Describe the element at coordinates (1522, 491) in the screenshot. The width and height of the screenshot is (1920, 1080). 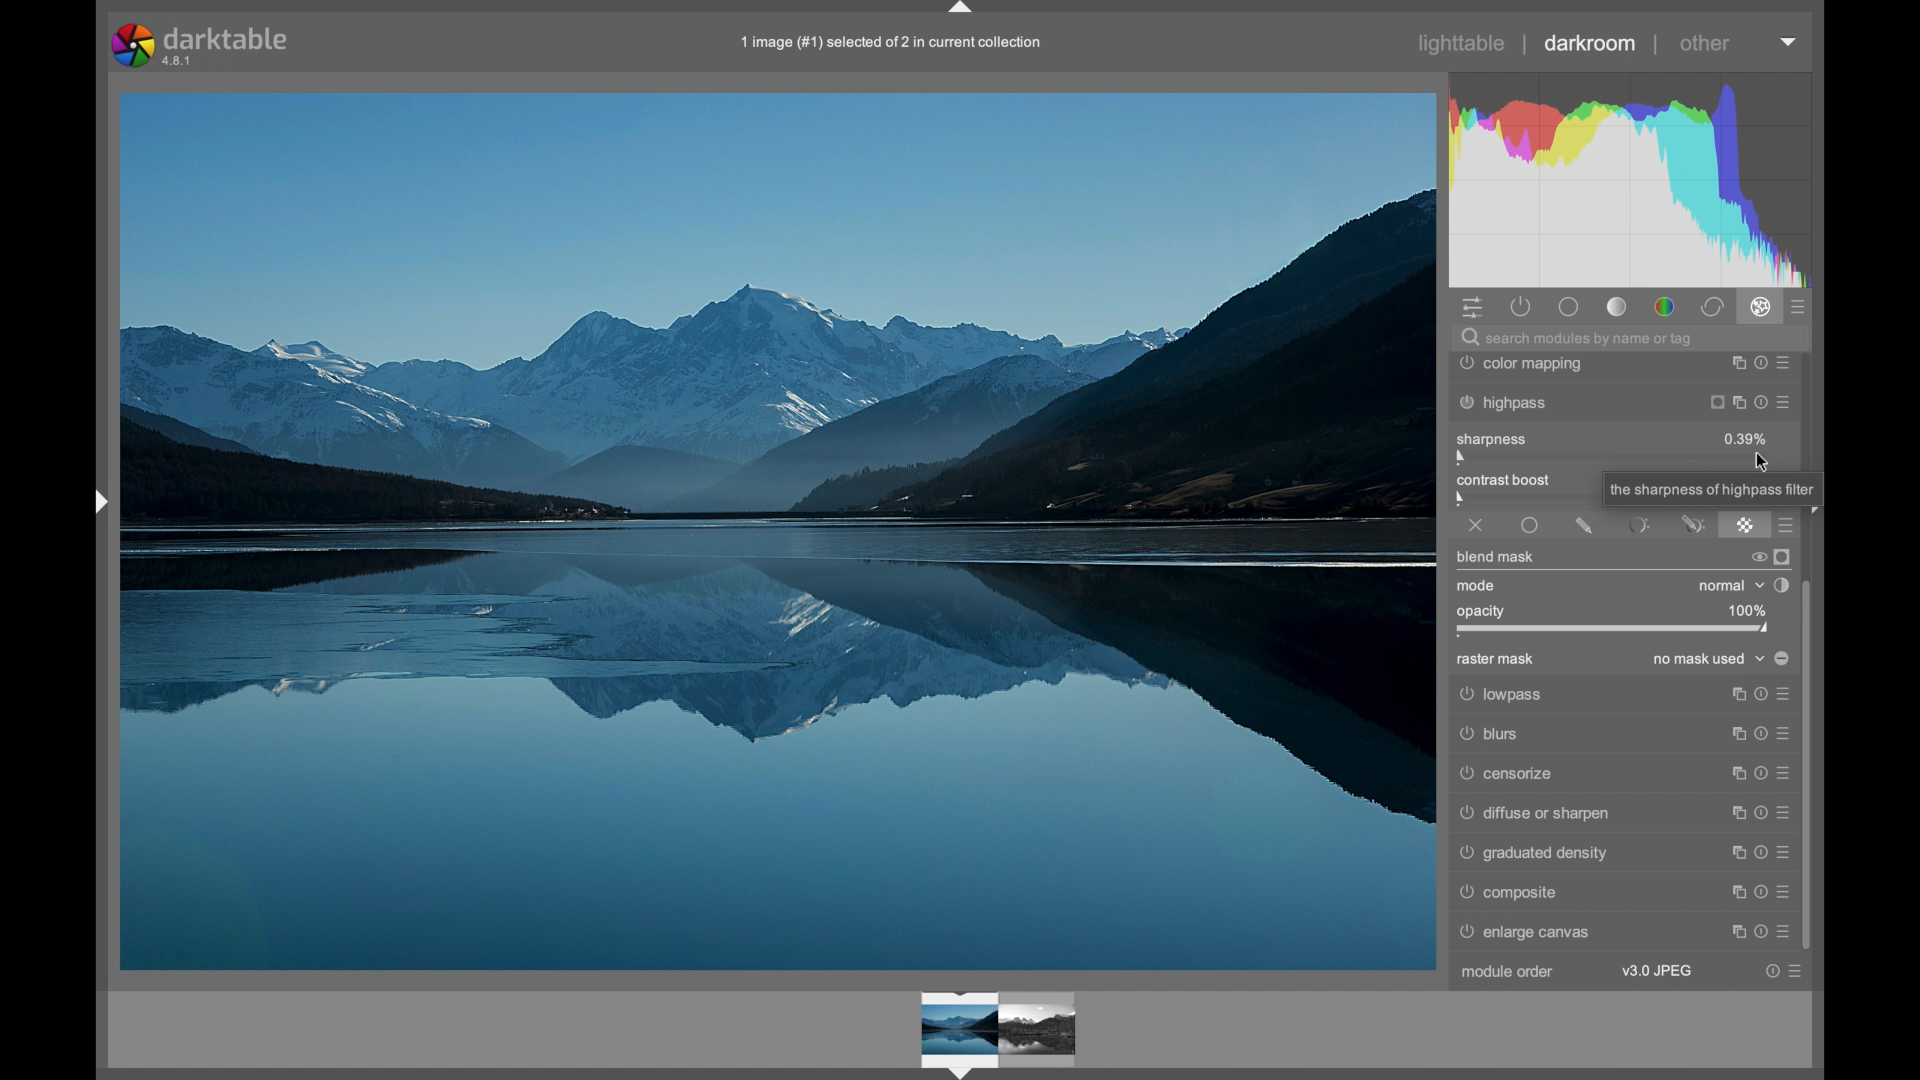
I see `slider` at that location.